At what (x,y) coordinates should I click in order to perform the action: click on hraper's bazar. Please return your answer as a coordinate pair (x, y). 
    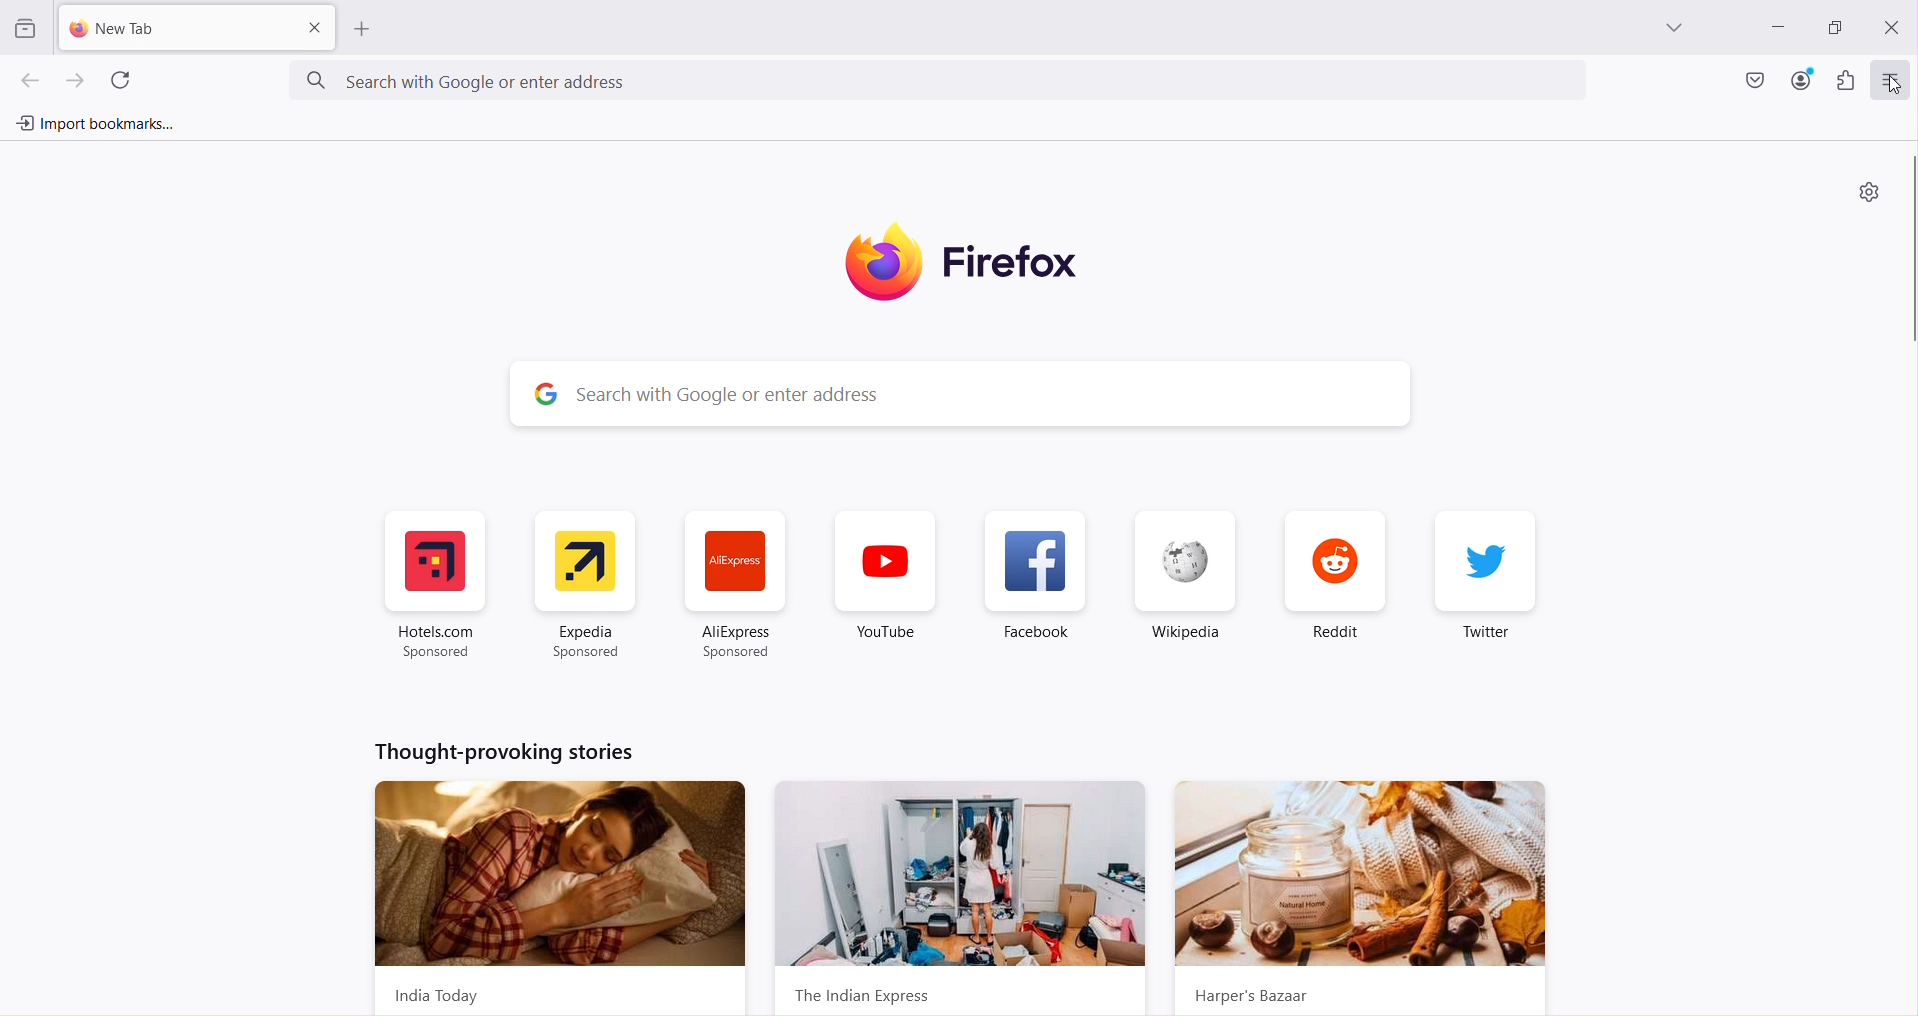
    Looking at the image, I should click on (1361, 898).